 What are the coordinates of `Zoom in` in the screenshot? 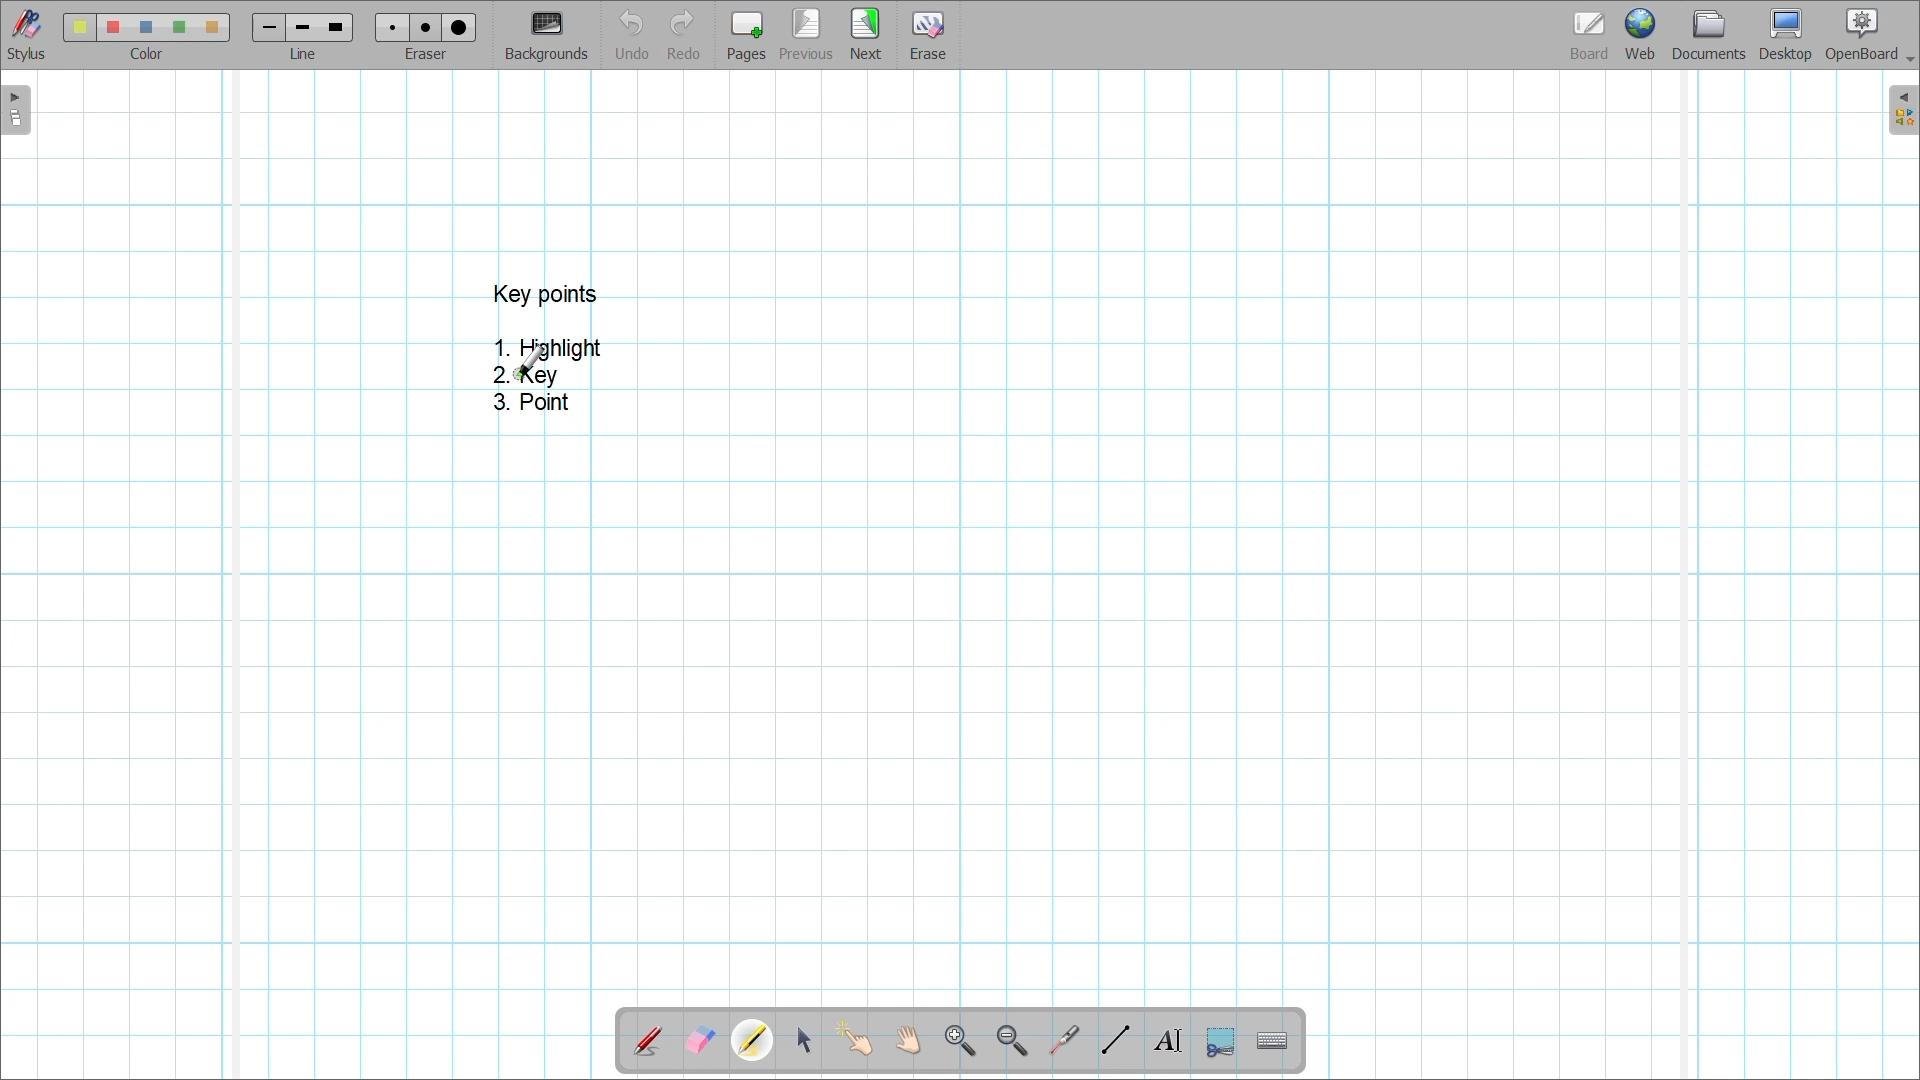 It's located at (961, 1042).